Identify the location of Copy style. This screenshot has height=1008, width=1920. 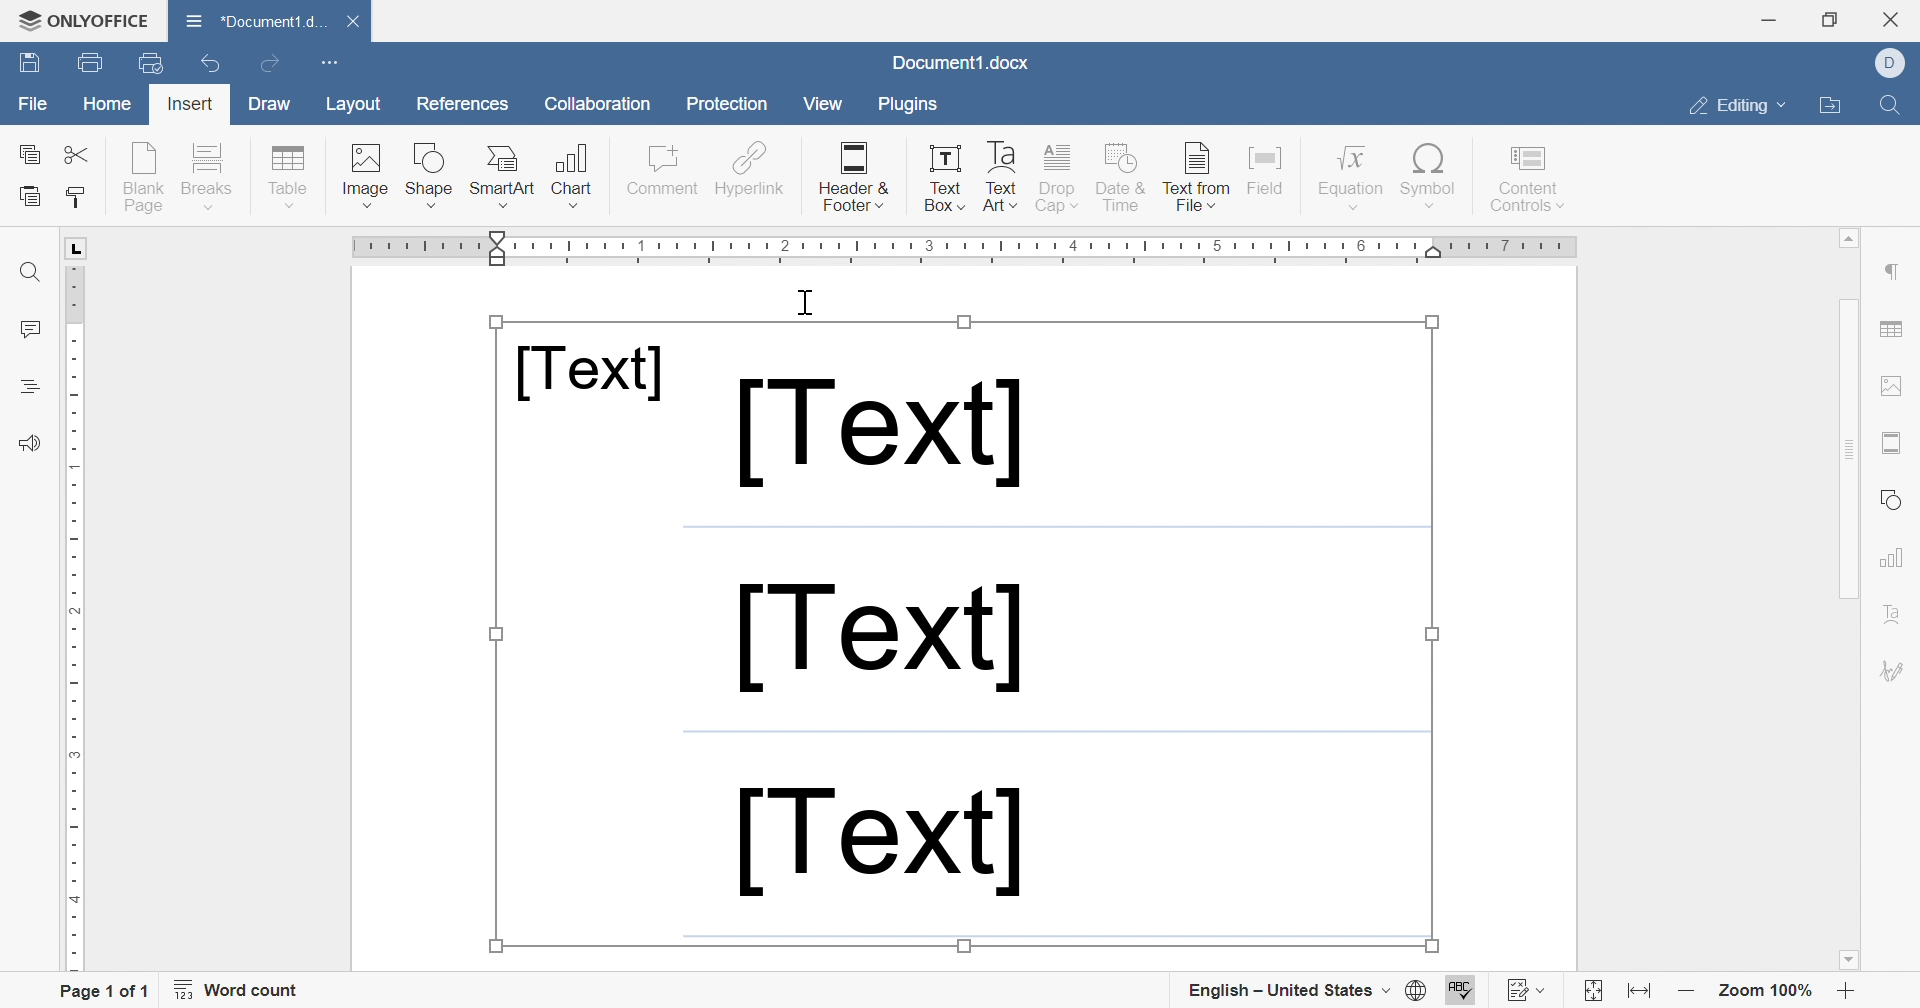
(79, 198).